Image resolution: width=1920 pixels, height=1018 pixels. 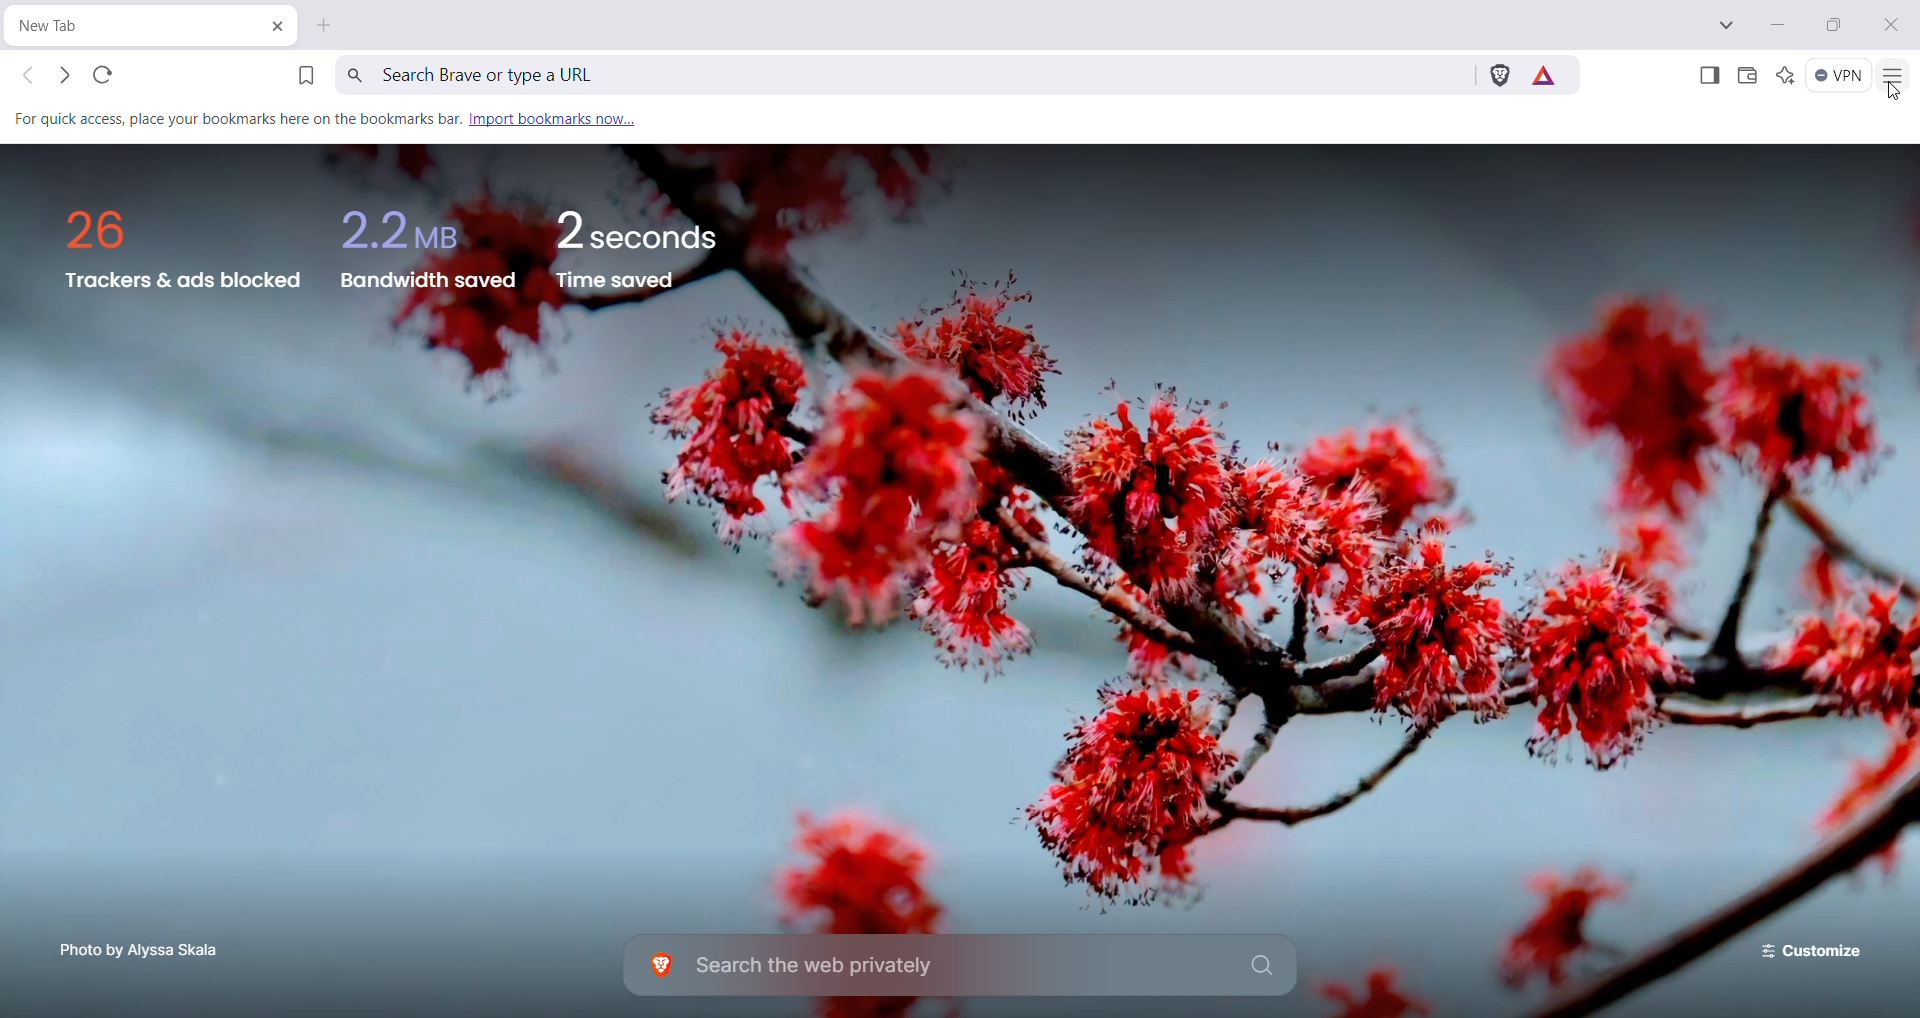 I want to click on Bookmark this page, so click(x=303, y=74).